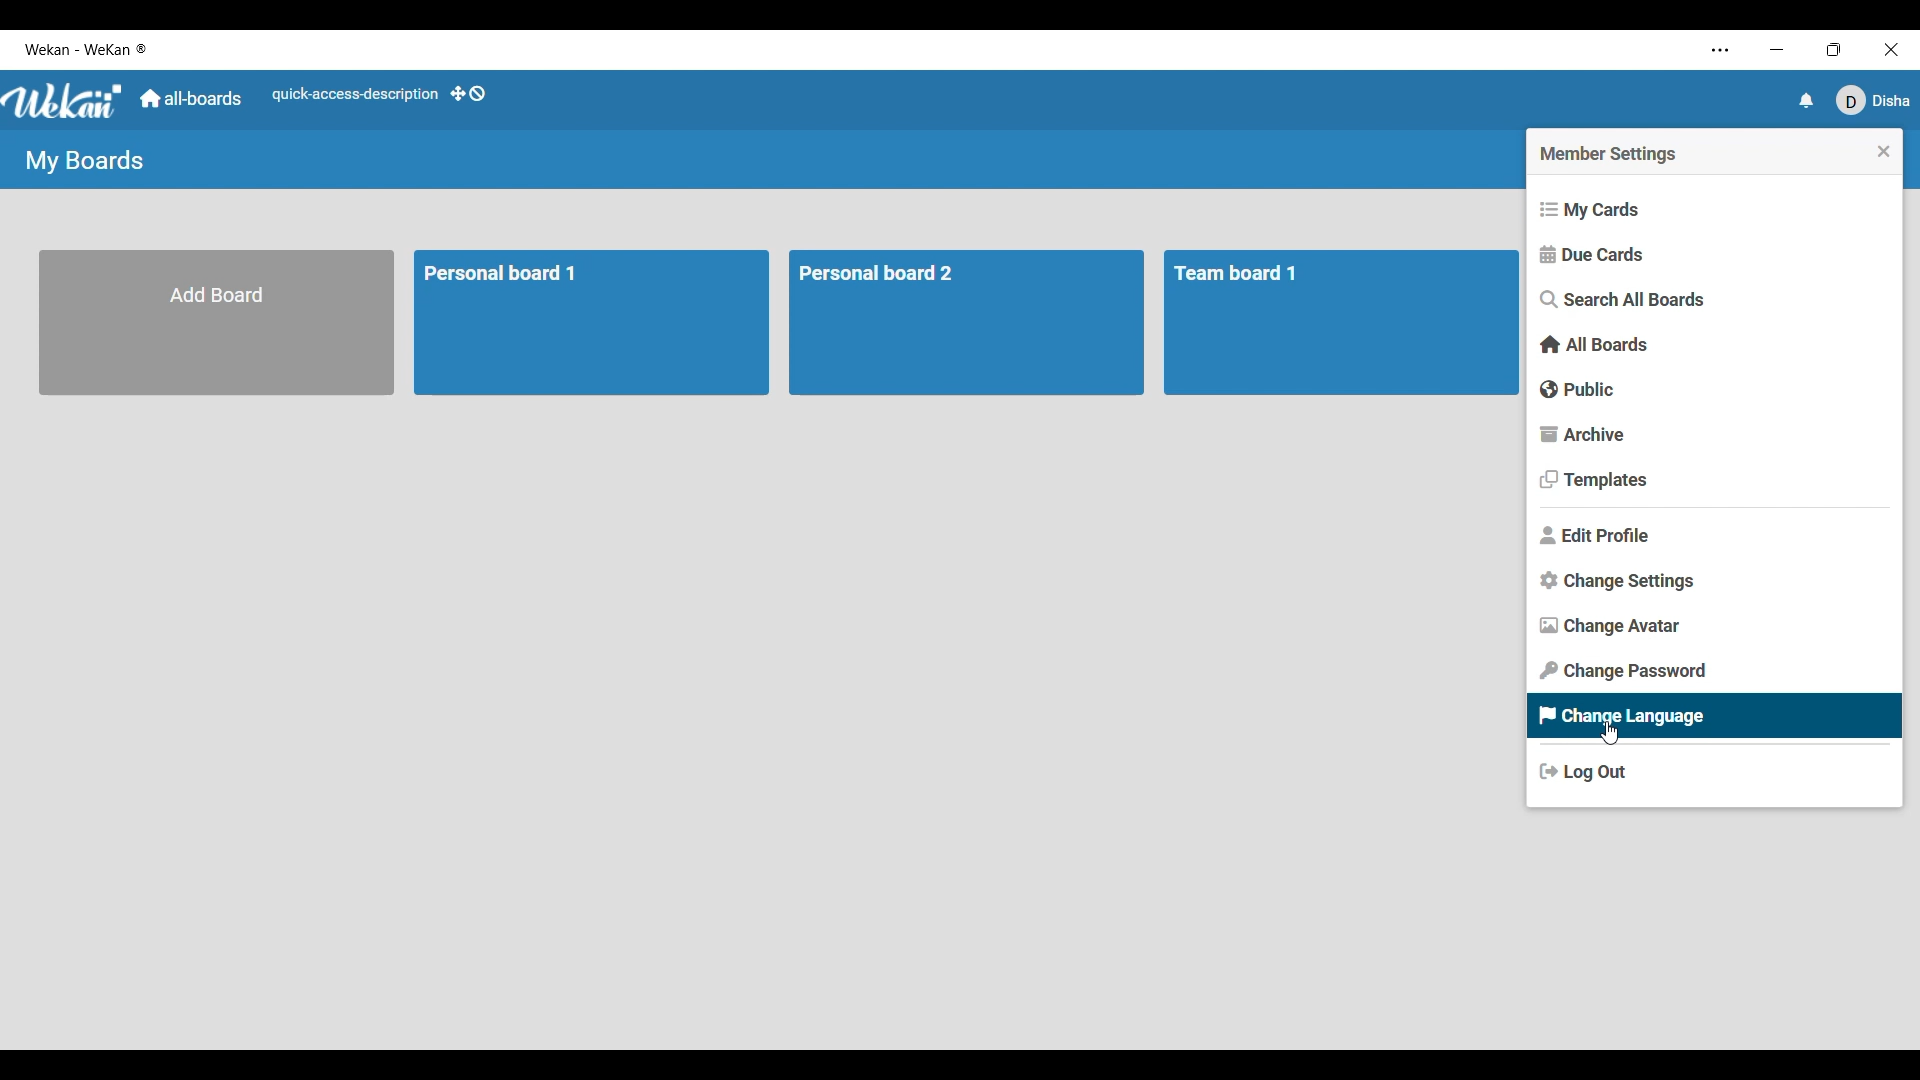 This screenshot has width=1920, height=1080. What do you see at coordinates (1832, 48) in the screenshot?
I see `Maximize` at bounding box center [1832, 48].